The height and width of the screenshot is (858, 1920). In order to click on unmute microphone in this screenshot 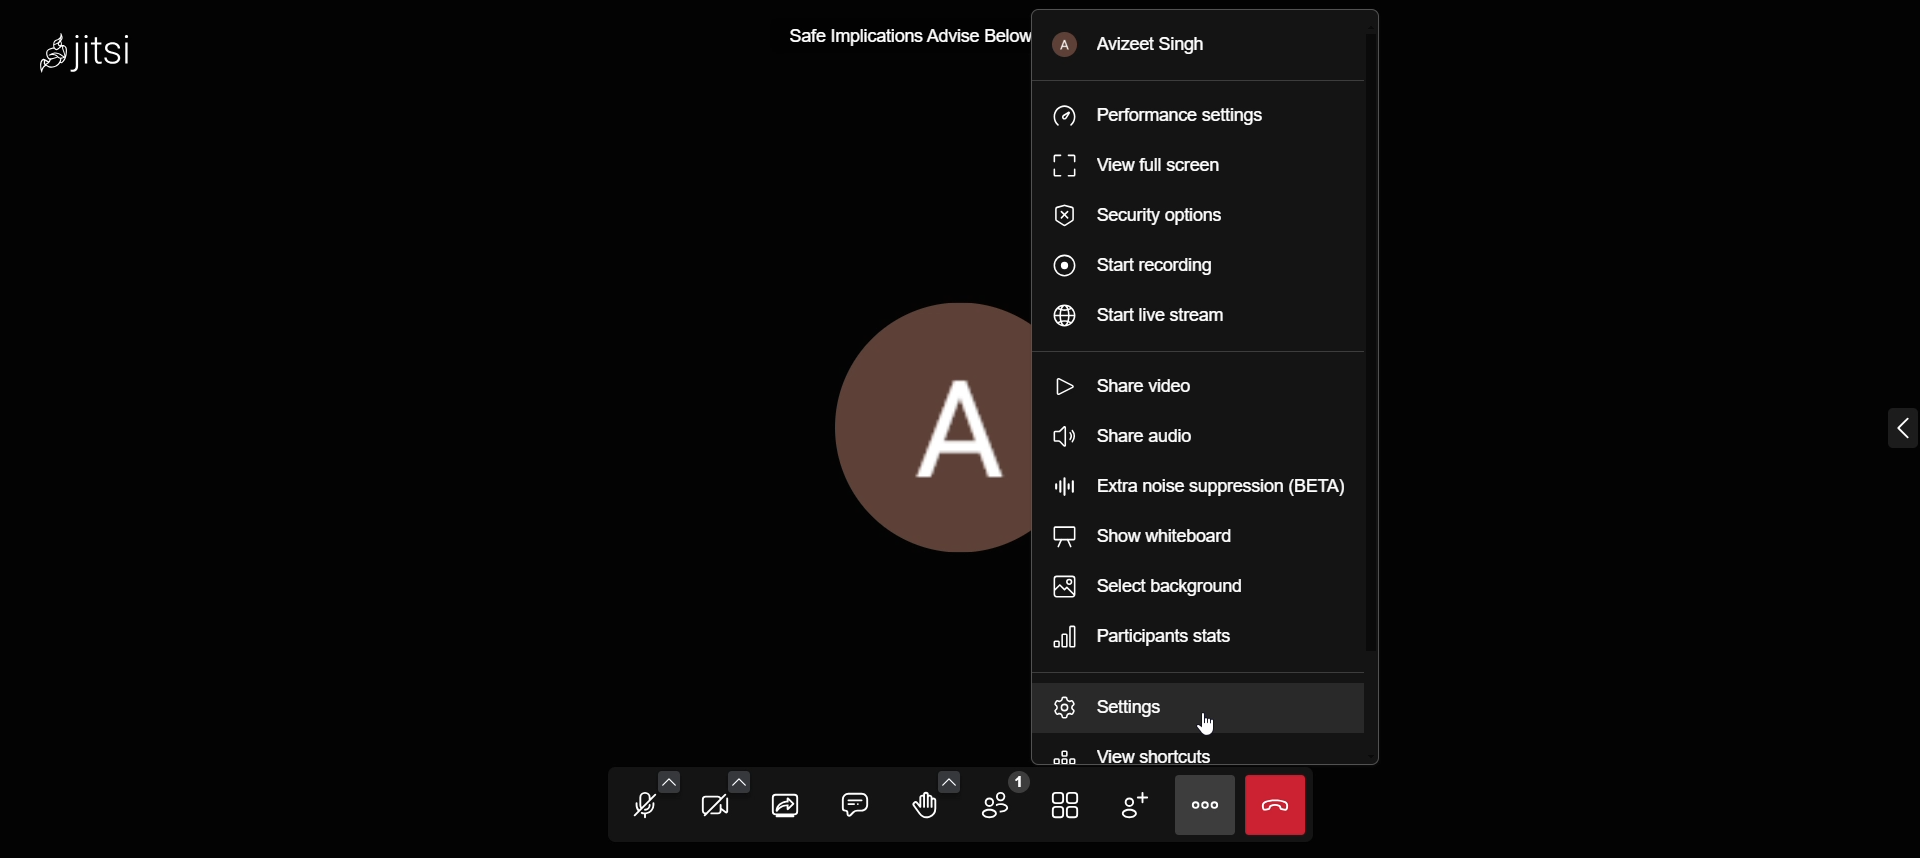, I will do `click(645, 804)`.